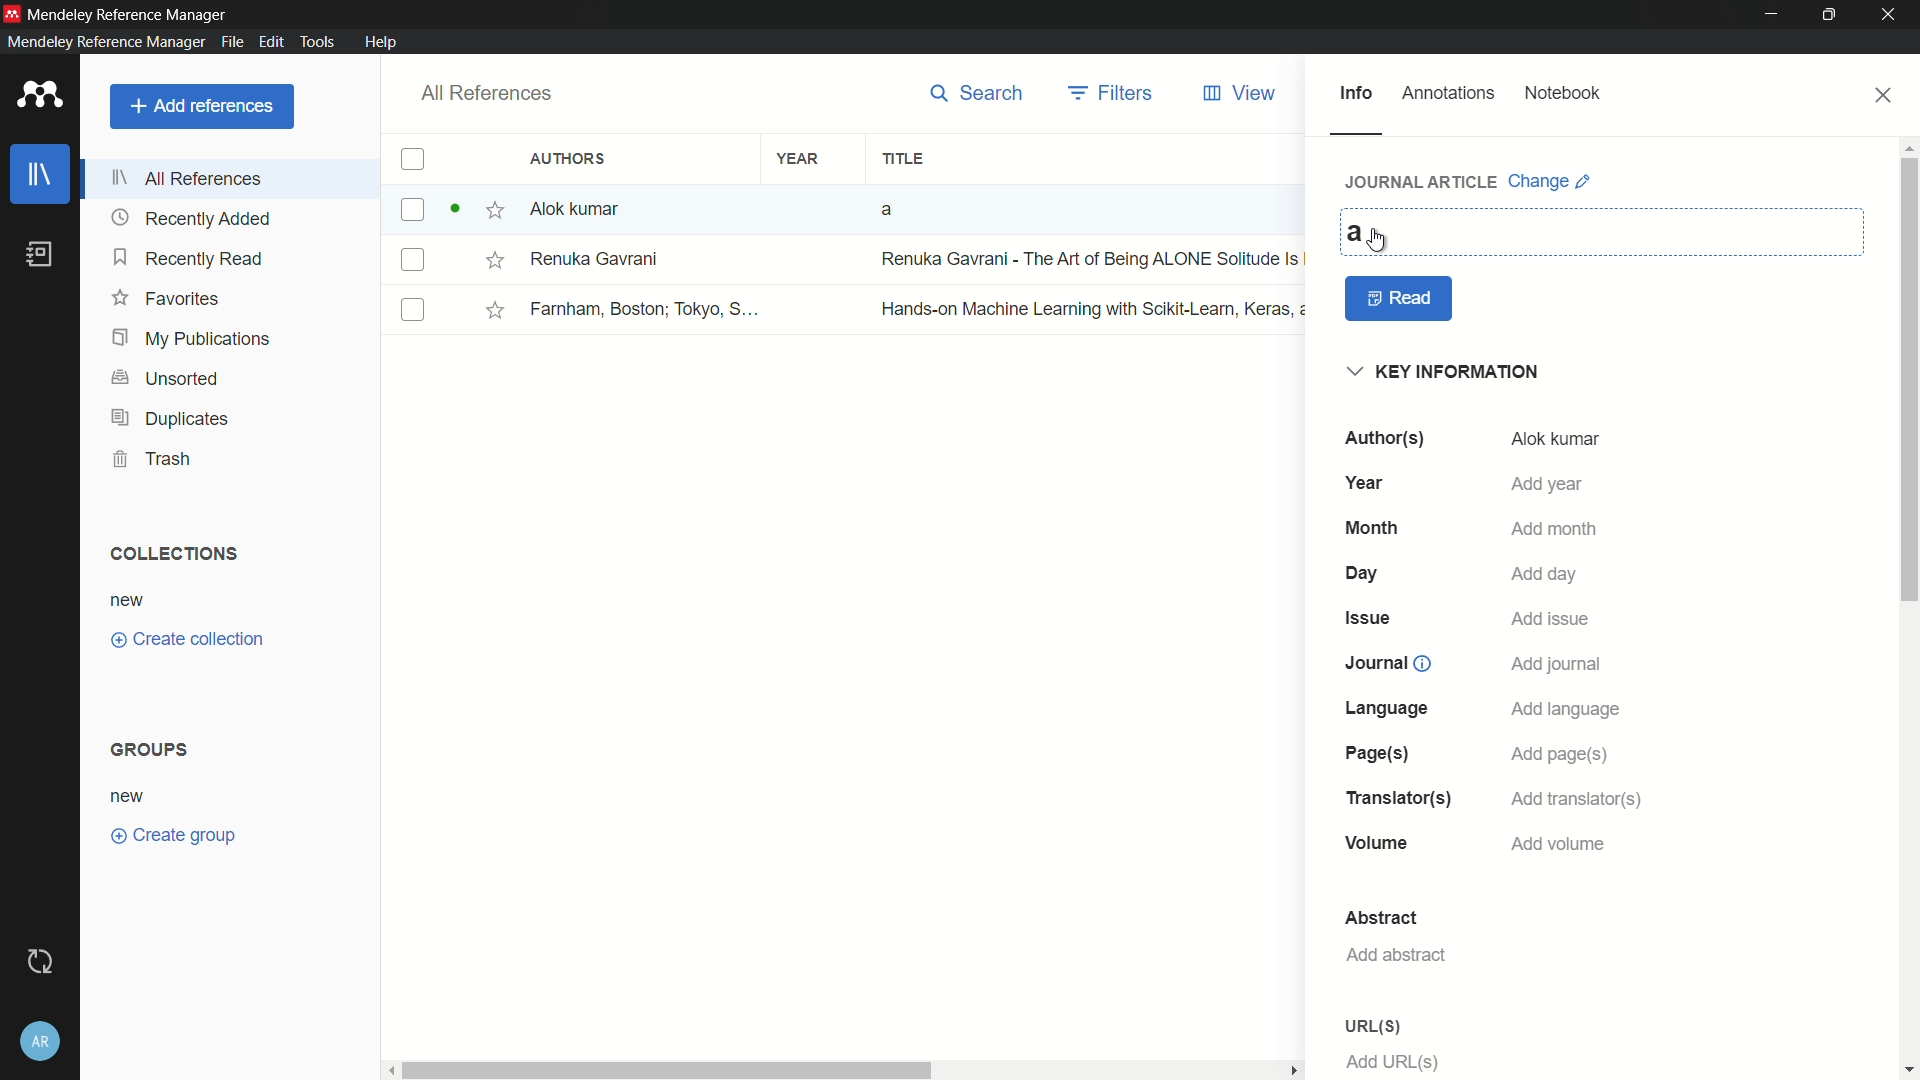 This screenshot has height=1080, width=1920. I want to click on title, so click(902, 160).